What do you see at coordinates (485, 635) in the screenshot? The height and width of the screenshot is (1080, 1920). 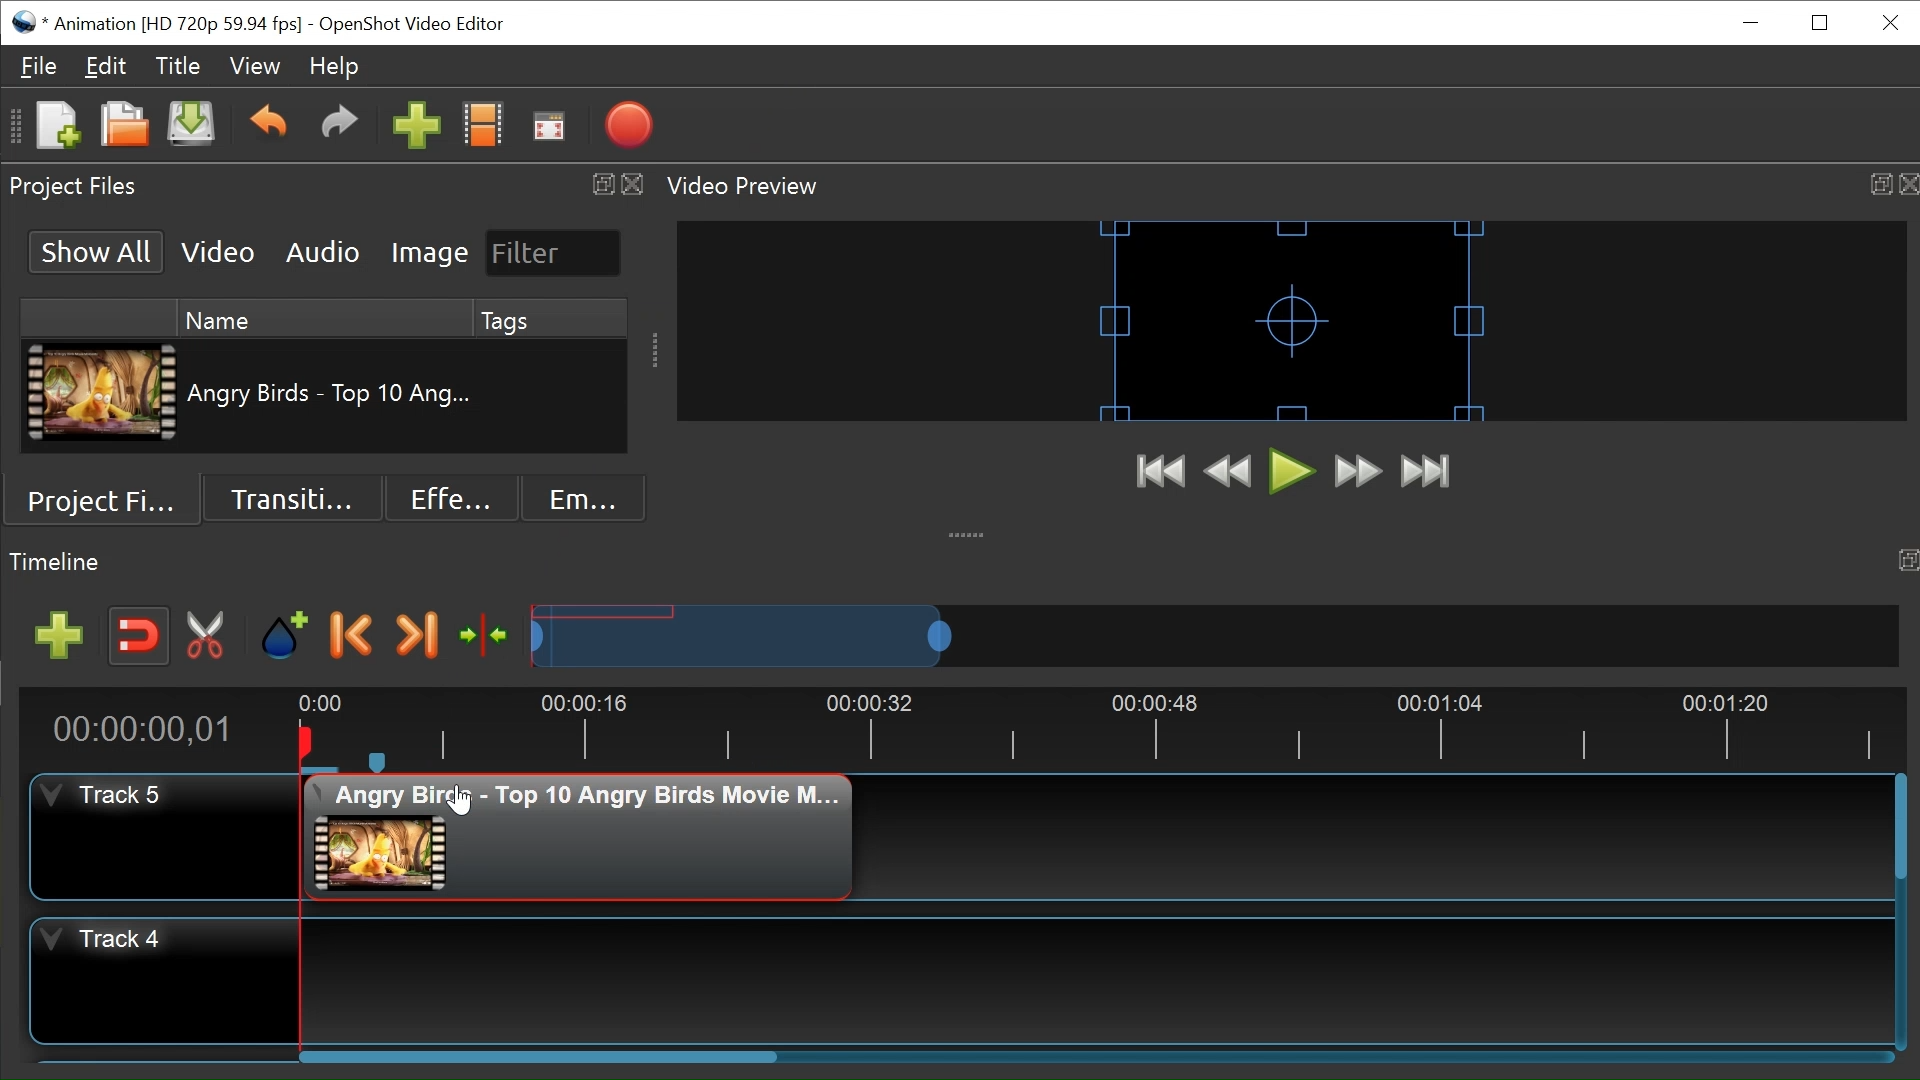 I see `Center the timeline on the playhead` at bounding box center [485, 635].